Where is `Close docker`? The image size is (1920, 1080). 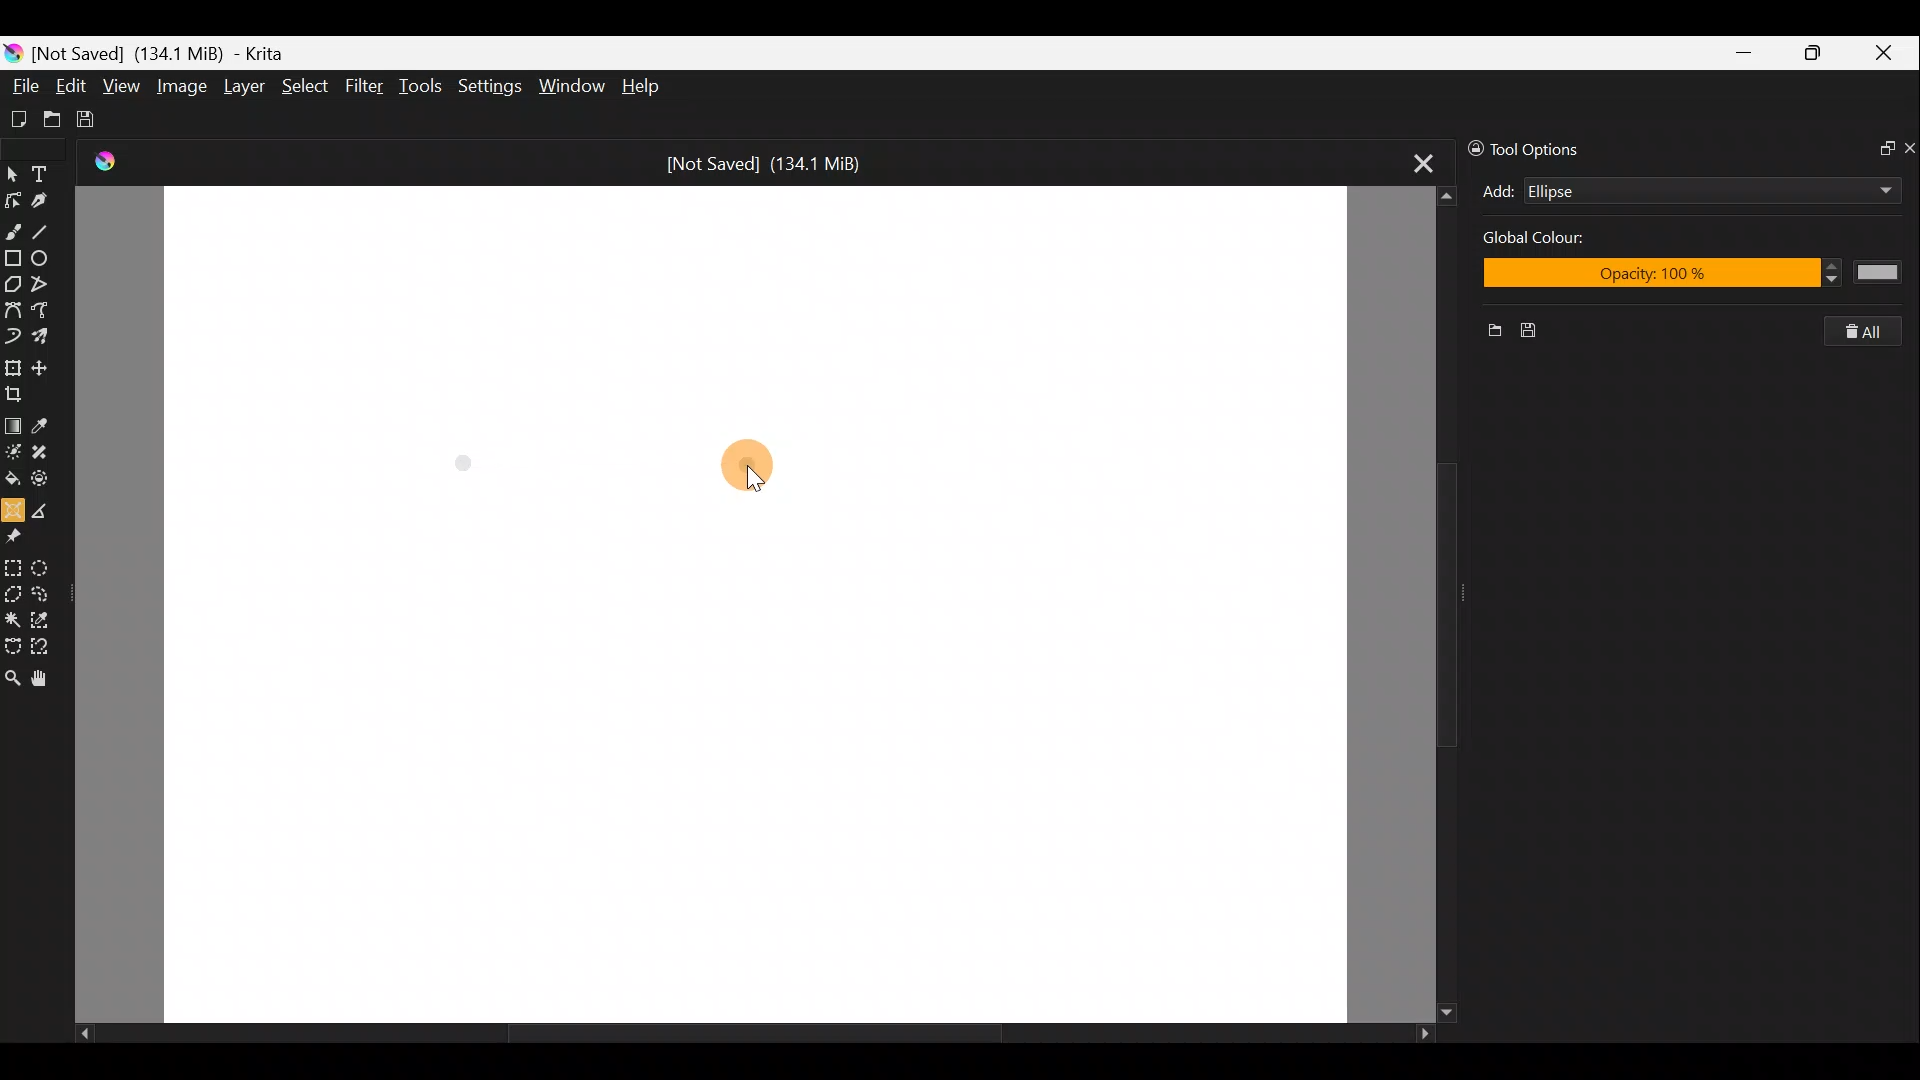 Close docker is located at coordinates (1908, 147).